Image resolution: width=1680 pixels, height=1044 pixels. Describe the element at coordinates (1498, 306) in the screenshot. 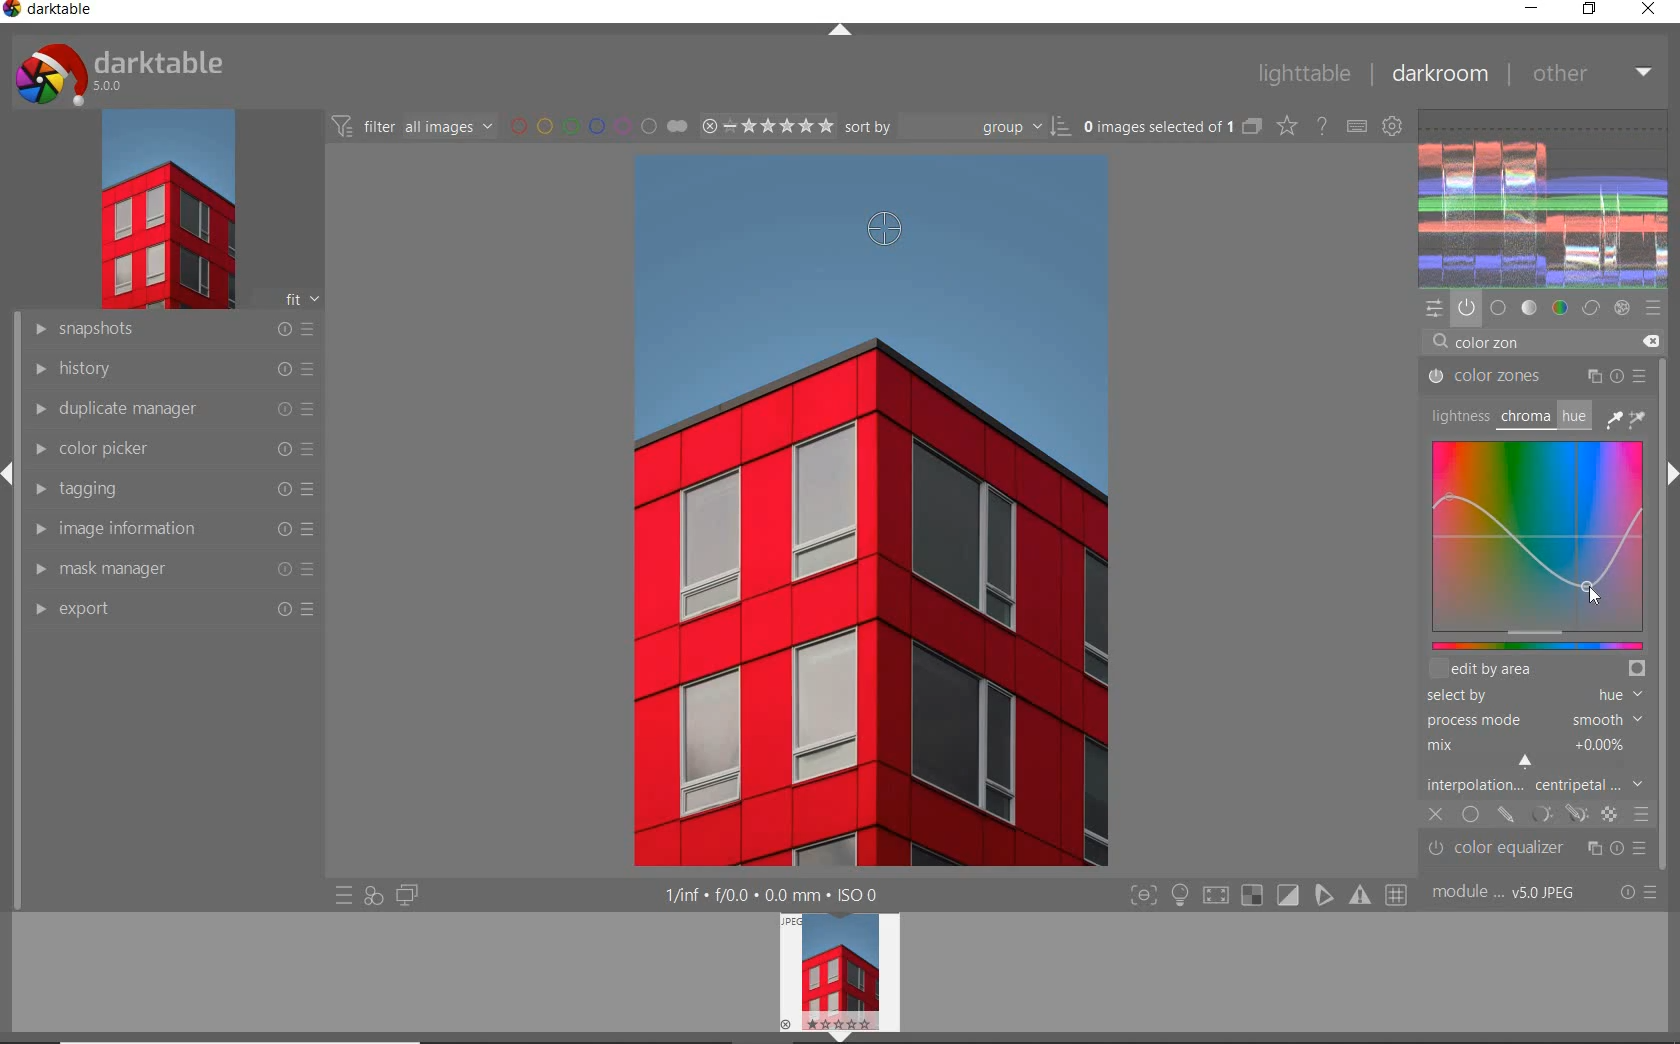

I see `base` at that location.